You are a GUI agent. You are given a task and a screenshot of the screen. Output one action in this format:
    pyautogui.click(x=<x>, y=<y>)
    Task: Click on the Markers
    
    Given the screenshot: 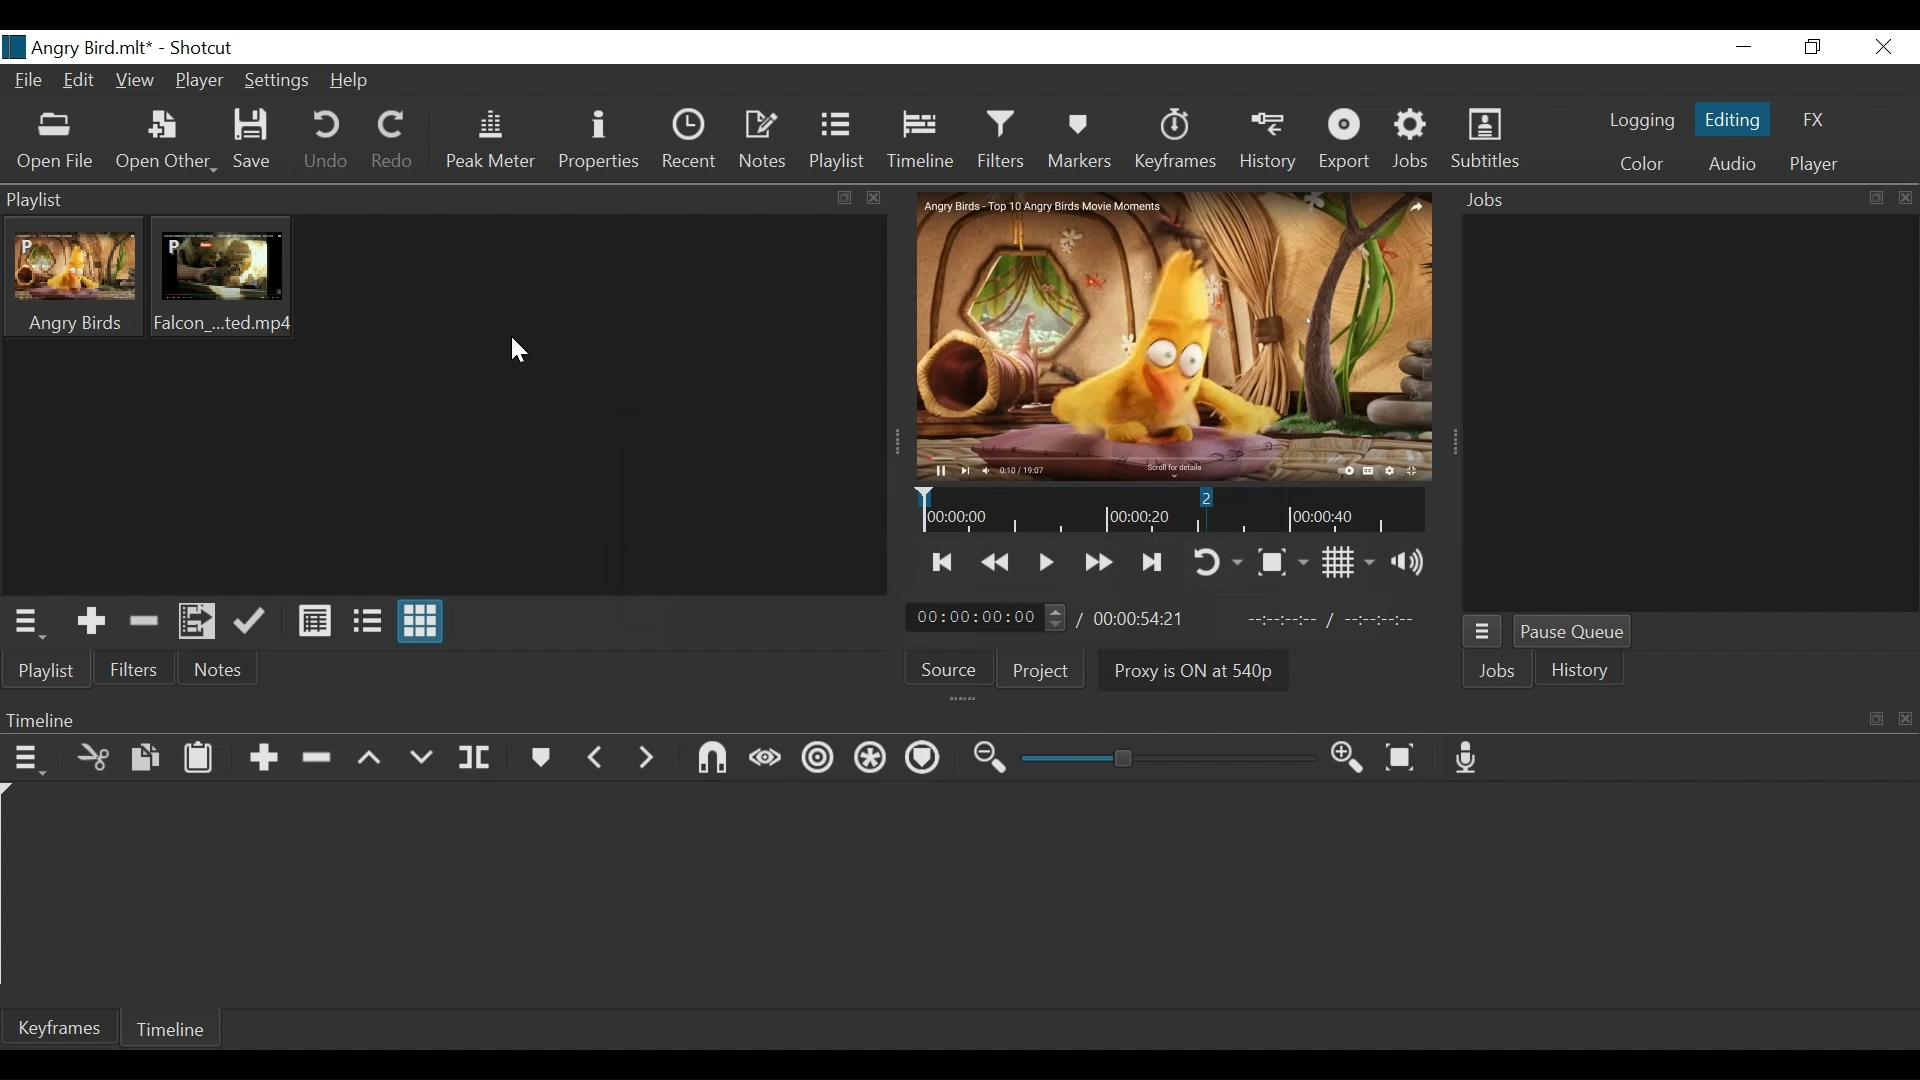 What is the action you would take?
    pyautogui.click(x=544, y=758)
    